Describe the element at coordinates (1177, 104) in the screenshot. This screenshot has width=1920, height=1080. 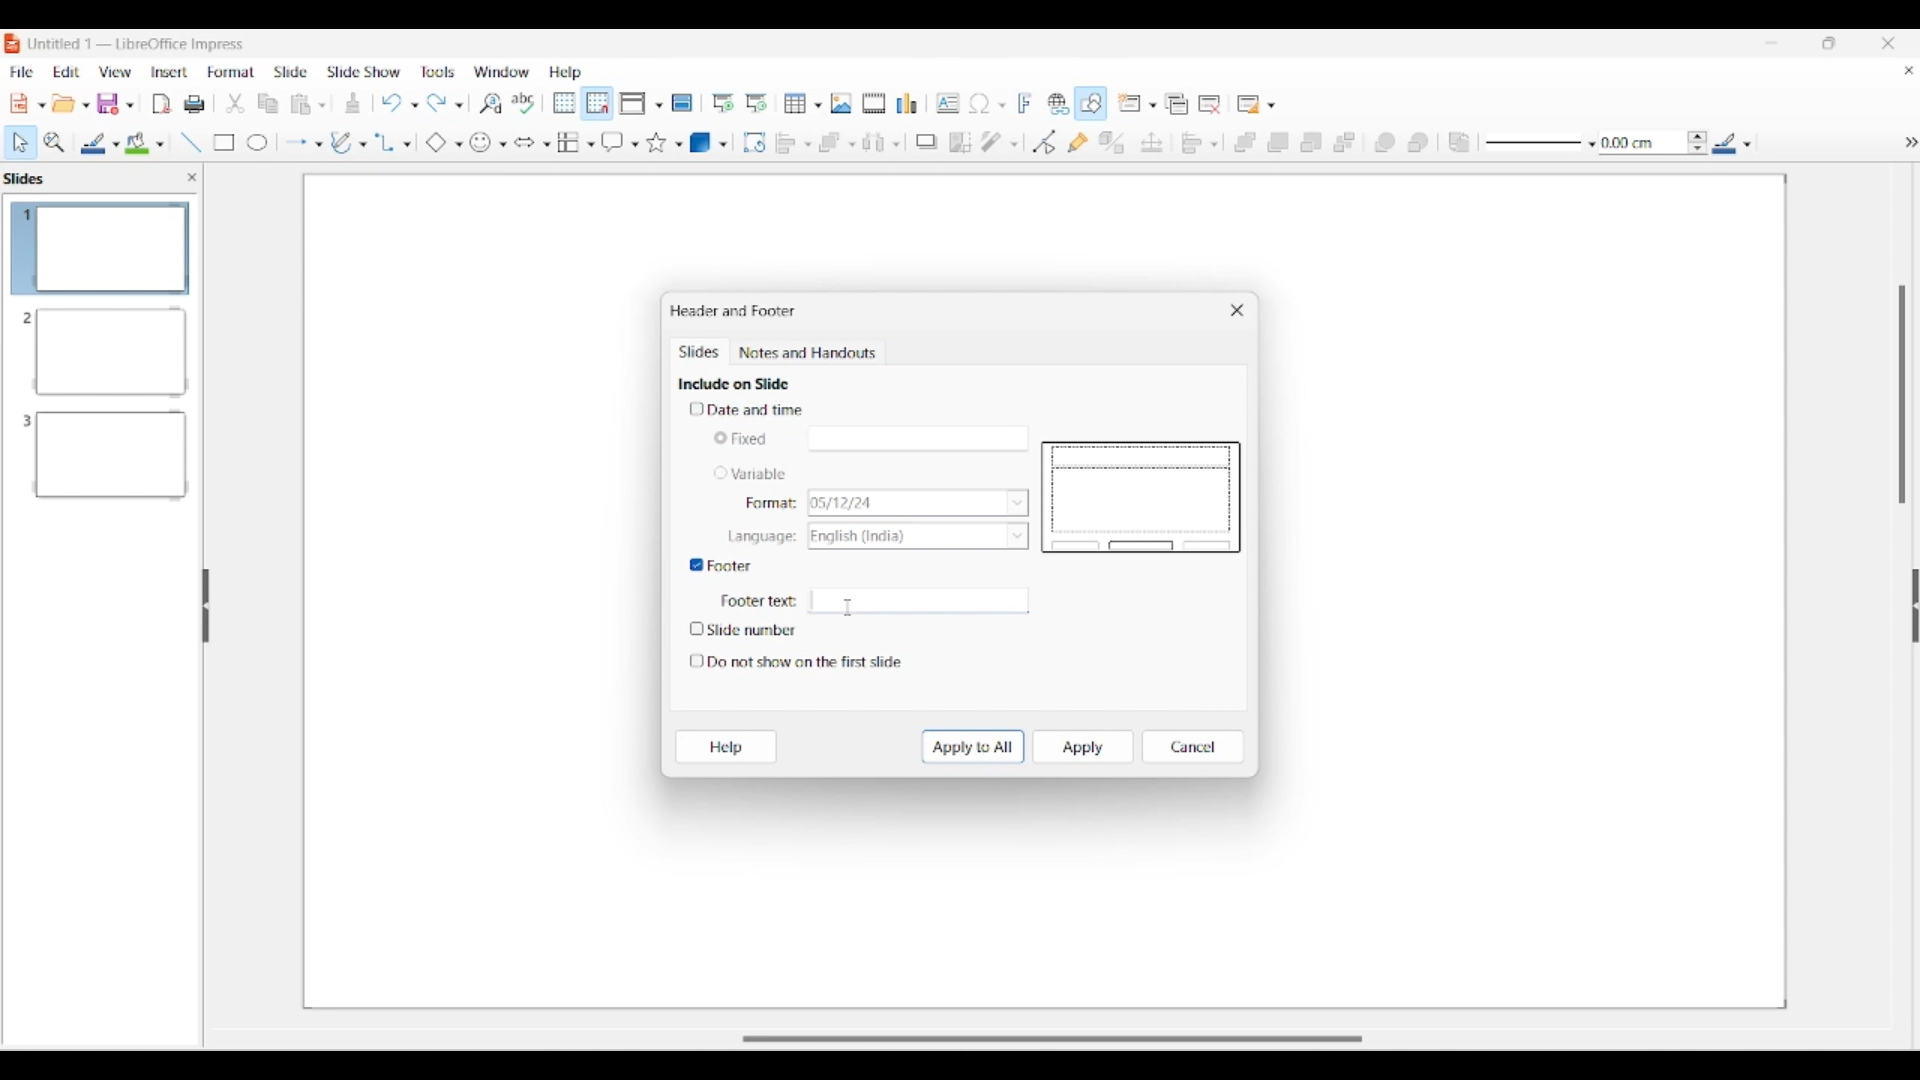
I see `Duplicate slide` at that location.